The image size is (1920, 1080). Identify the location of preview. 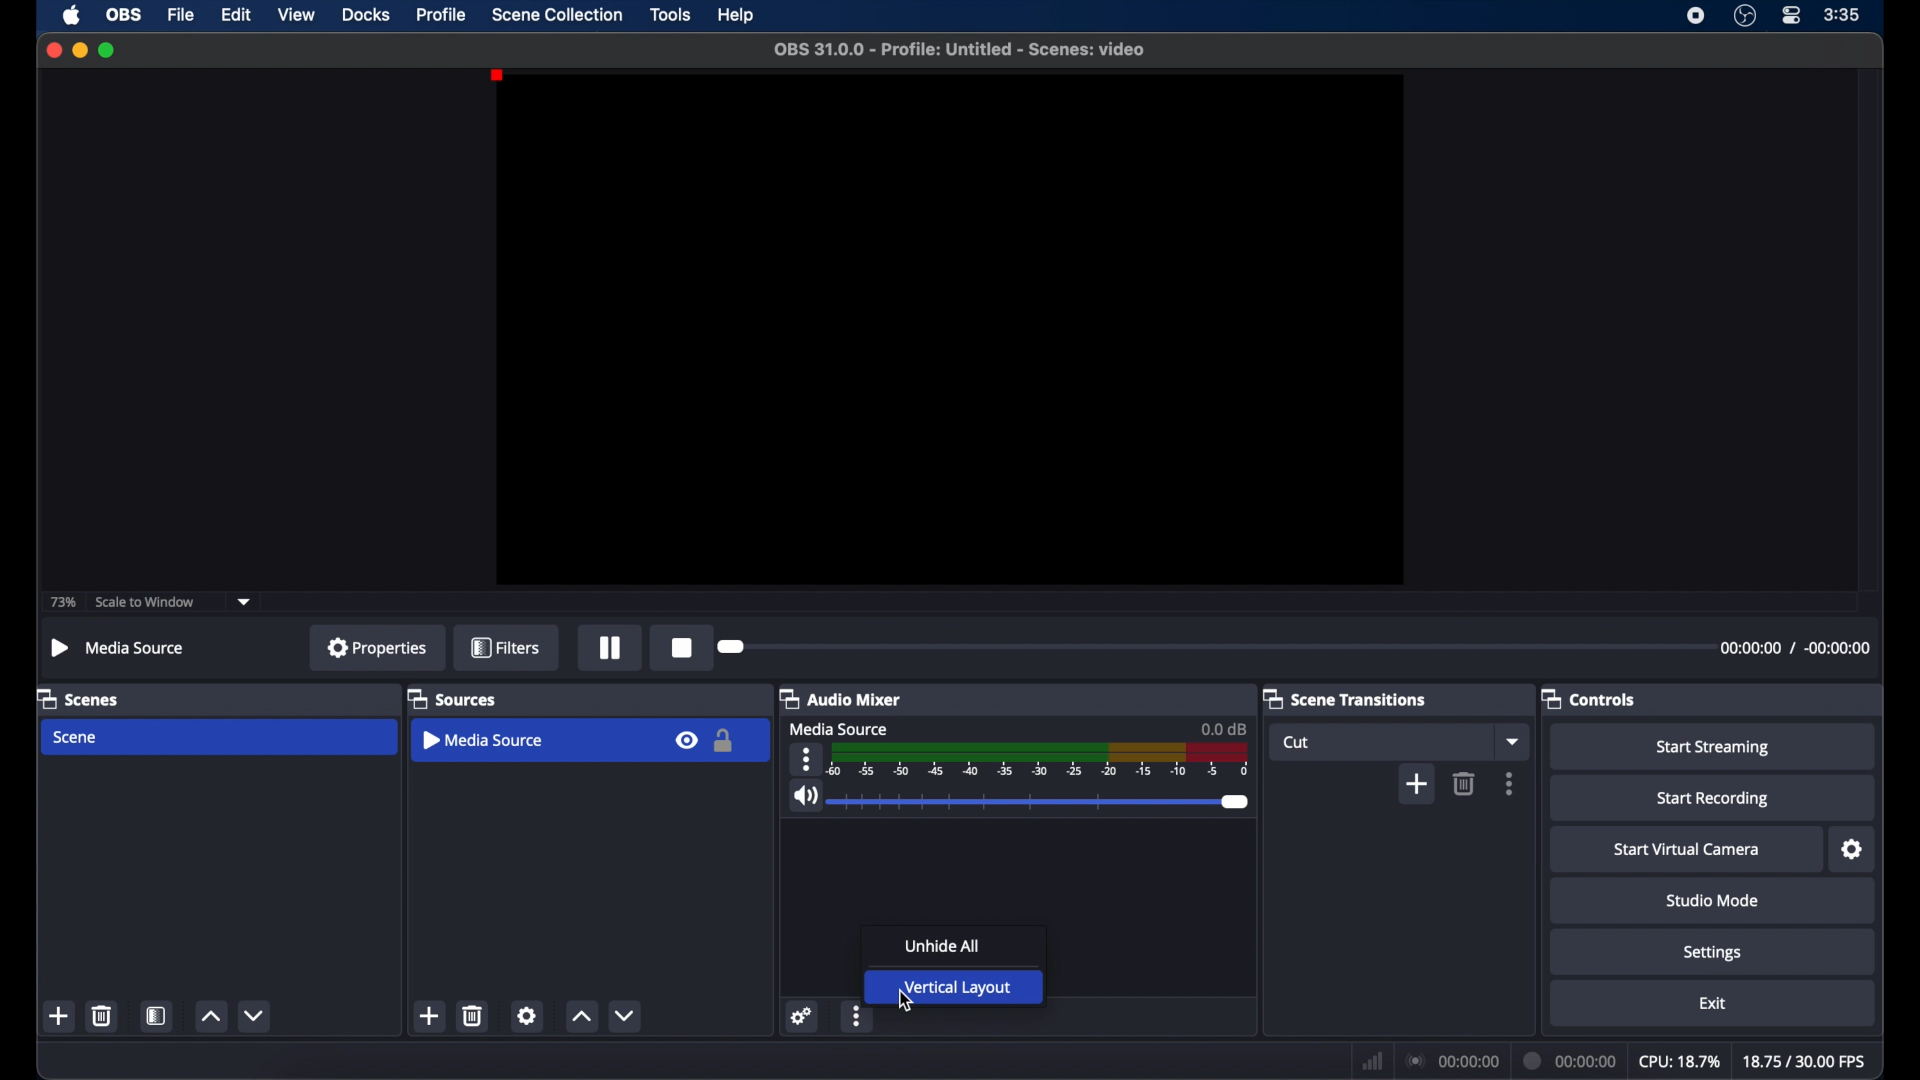
(949, 330).